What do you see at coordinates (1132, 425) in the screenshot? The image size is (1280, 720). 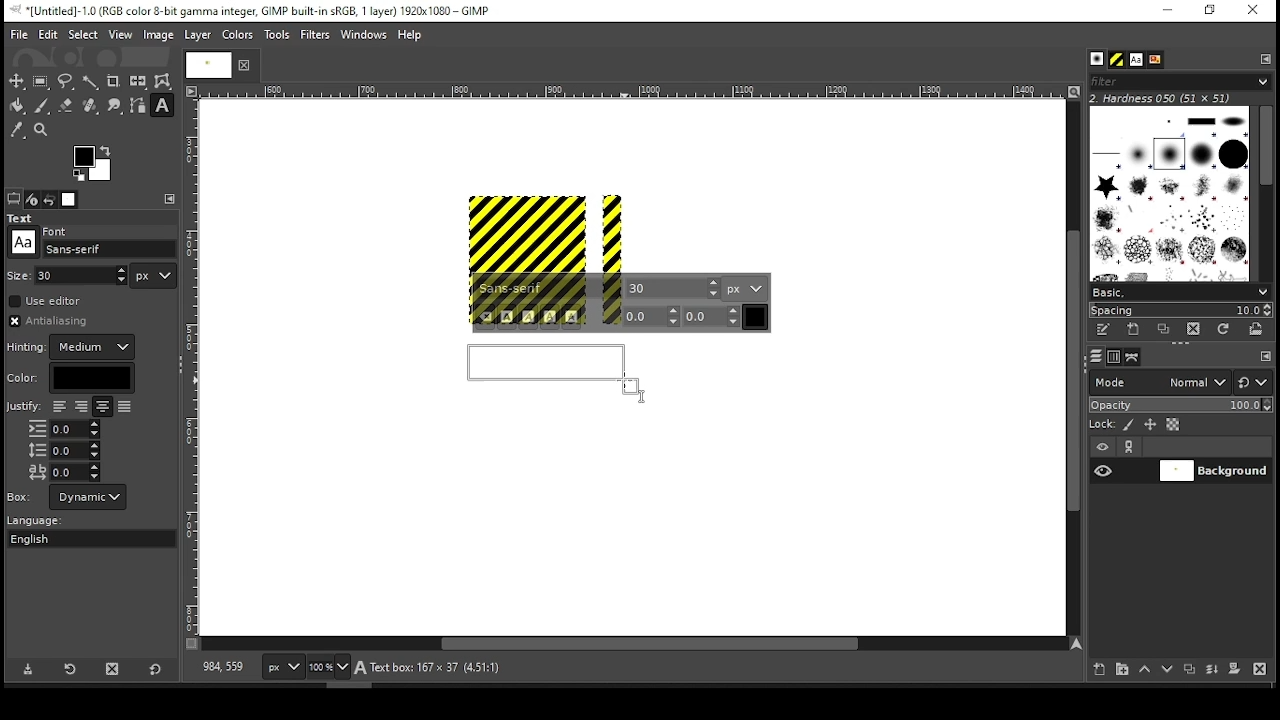 I see `lock pixels` at bounding box center [1132, 425].